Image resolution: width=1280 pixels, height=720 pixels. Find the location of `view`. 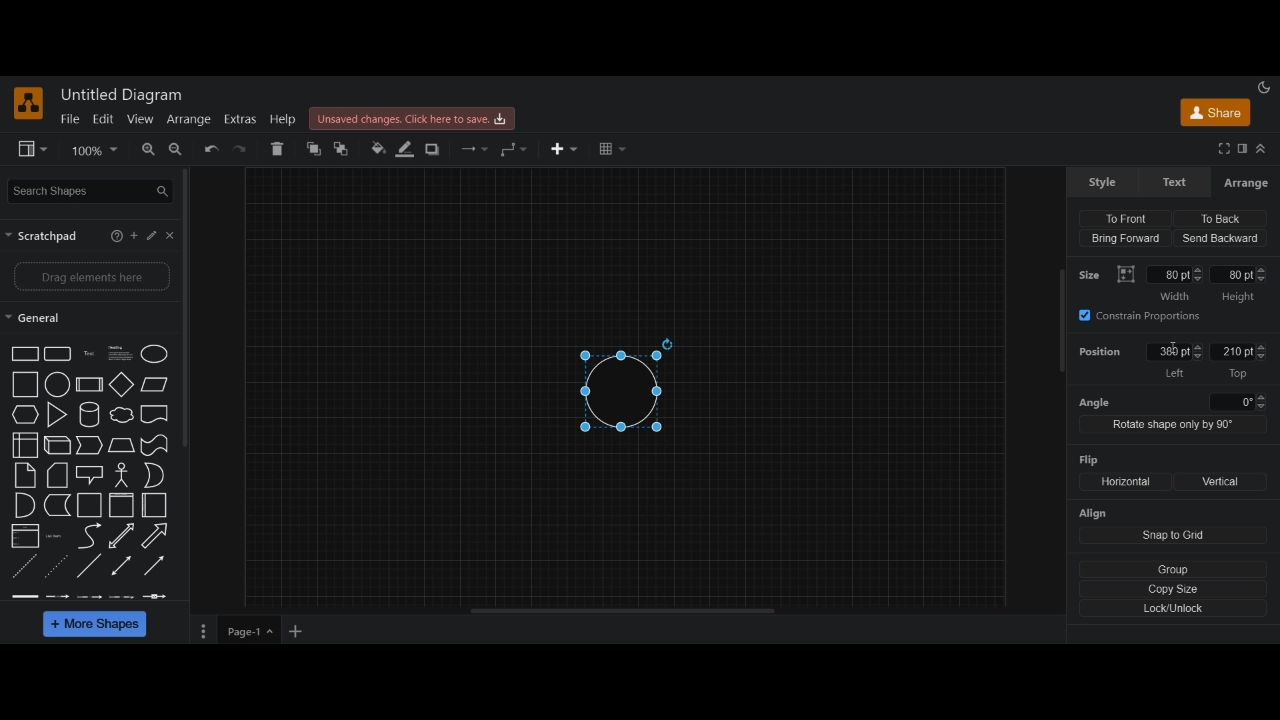

view is located at coordinates (34, 150).